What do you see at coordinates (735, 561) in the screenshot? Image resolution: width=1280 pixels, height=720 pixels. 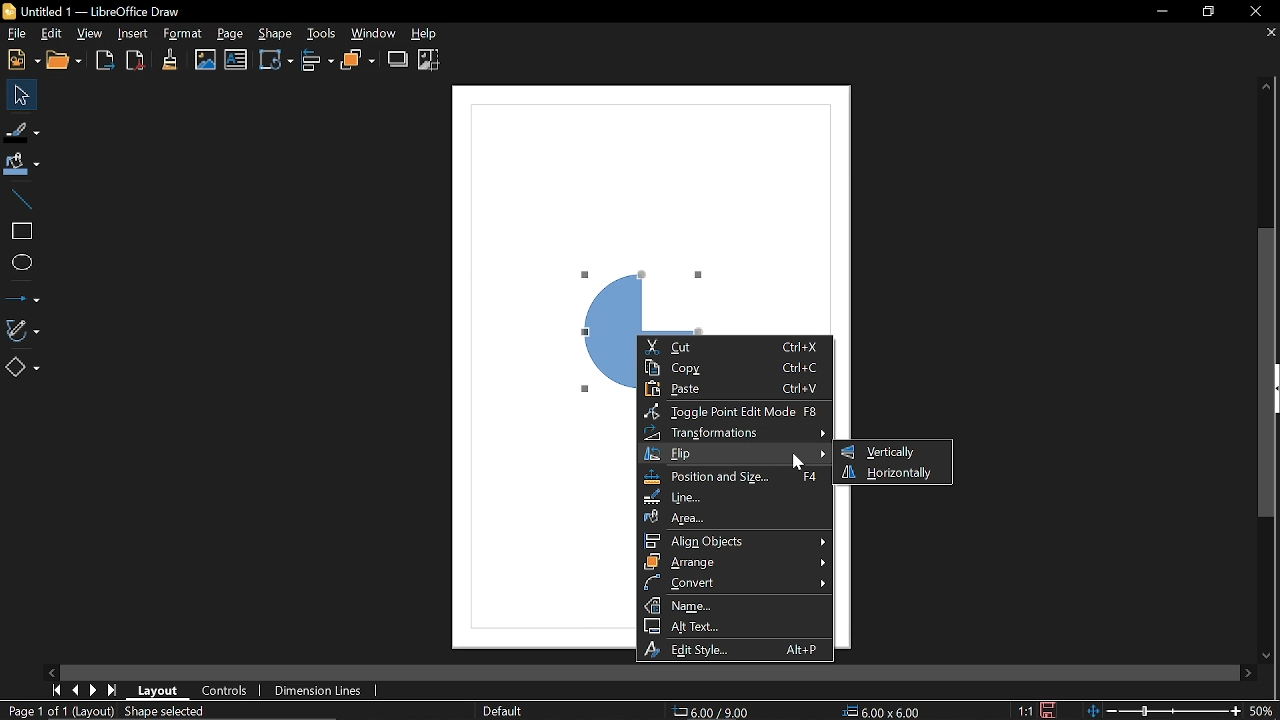 I see `Arrange` at bounding box center [735, 561].